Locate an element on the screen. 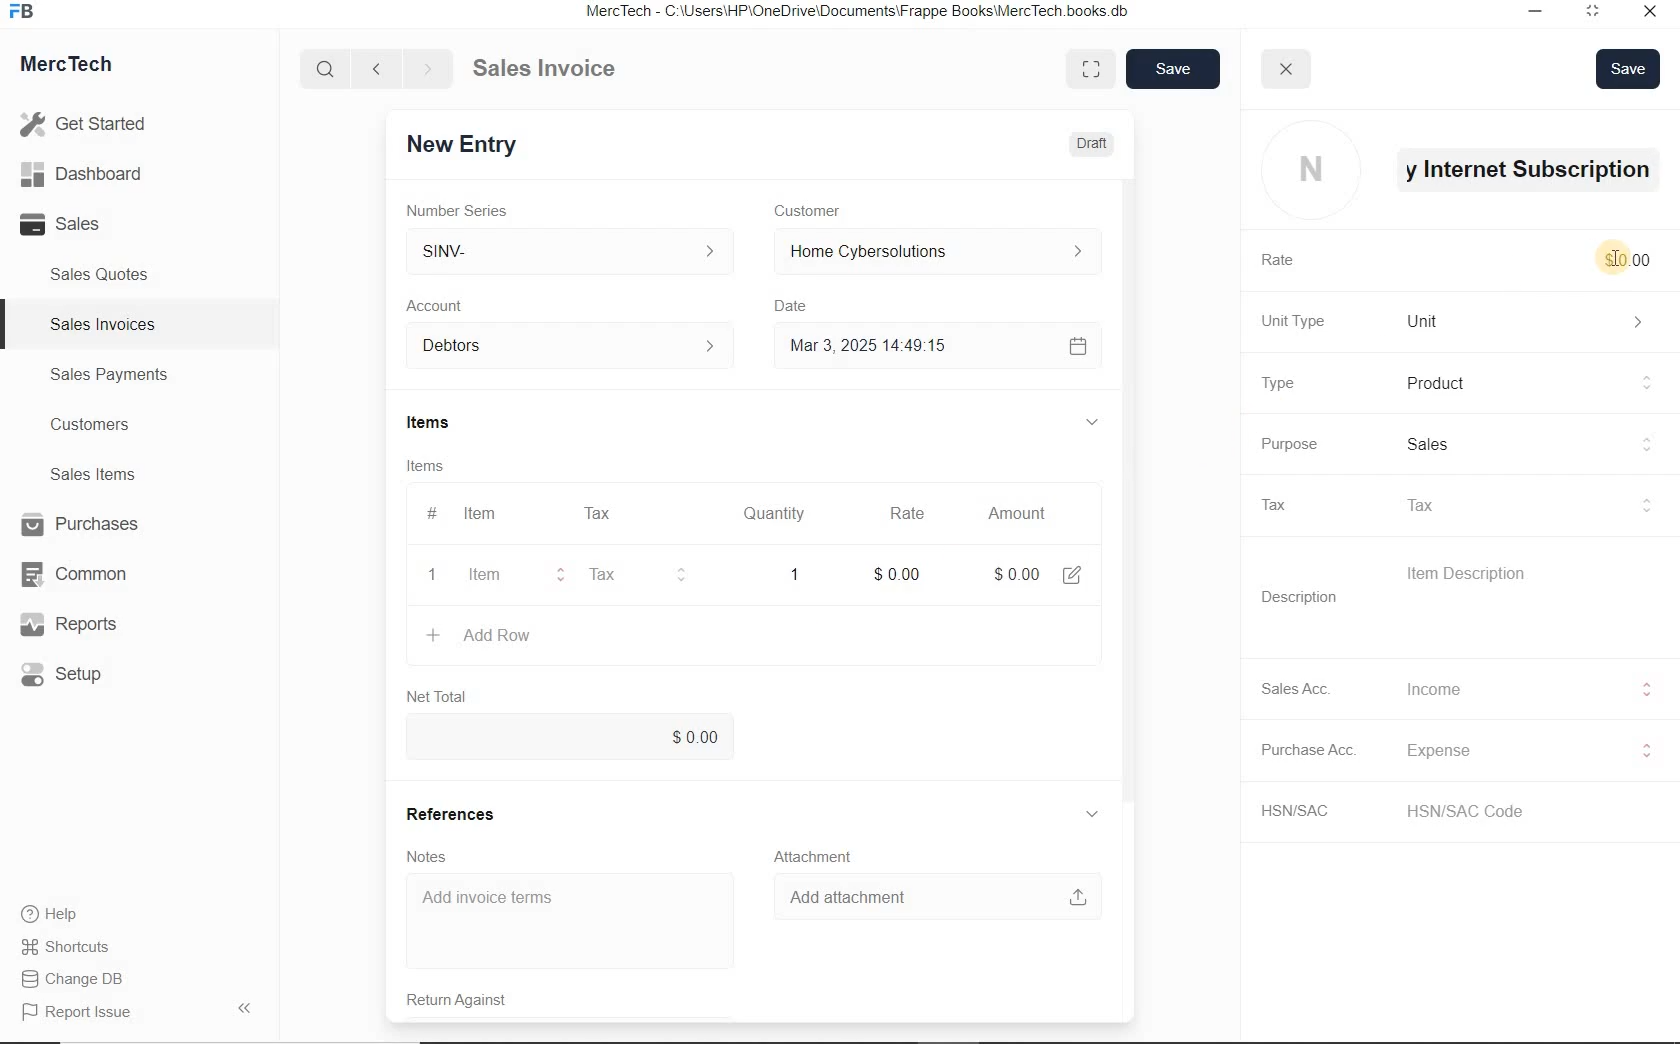 The width and height of the screenshot is (1680, 1044). Purchases is located at coordinates (83, 526).